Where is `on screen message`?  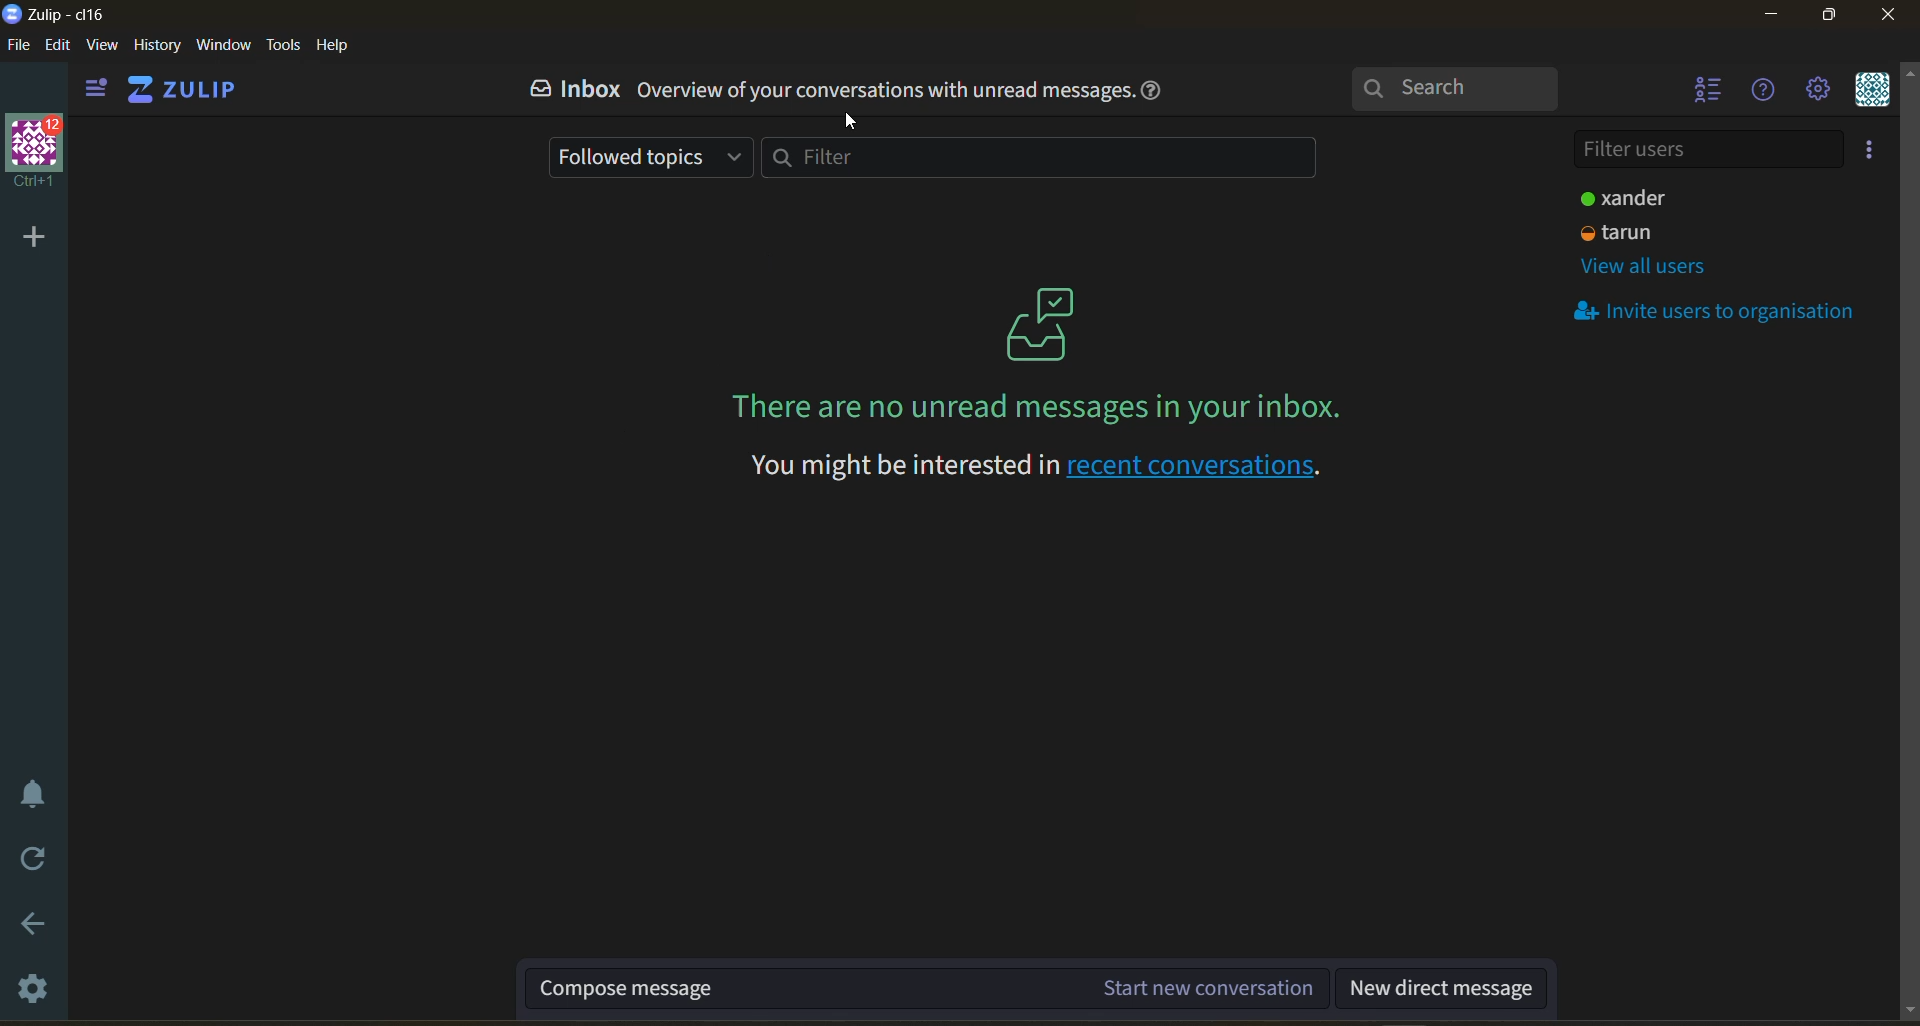
on screen message is located at coordinates (1033, 352).